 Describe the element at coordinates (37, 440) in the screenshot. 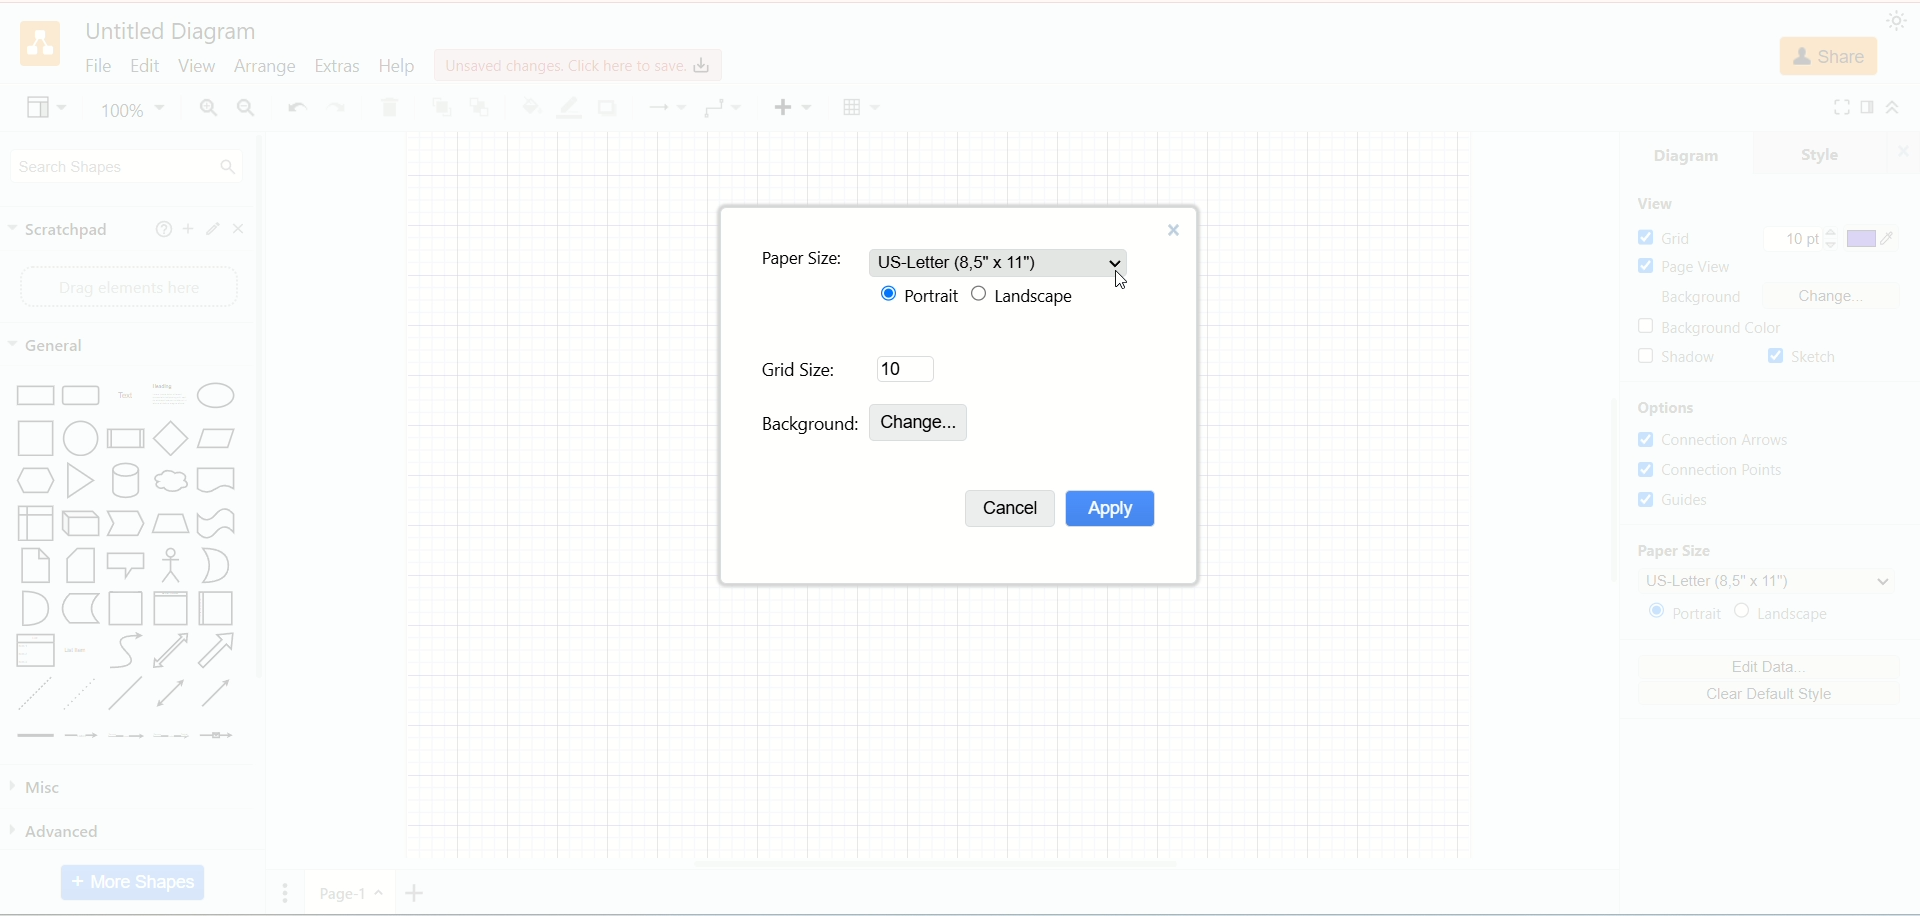

I see `Square` at that location.